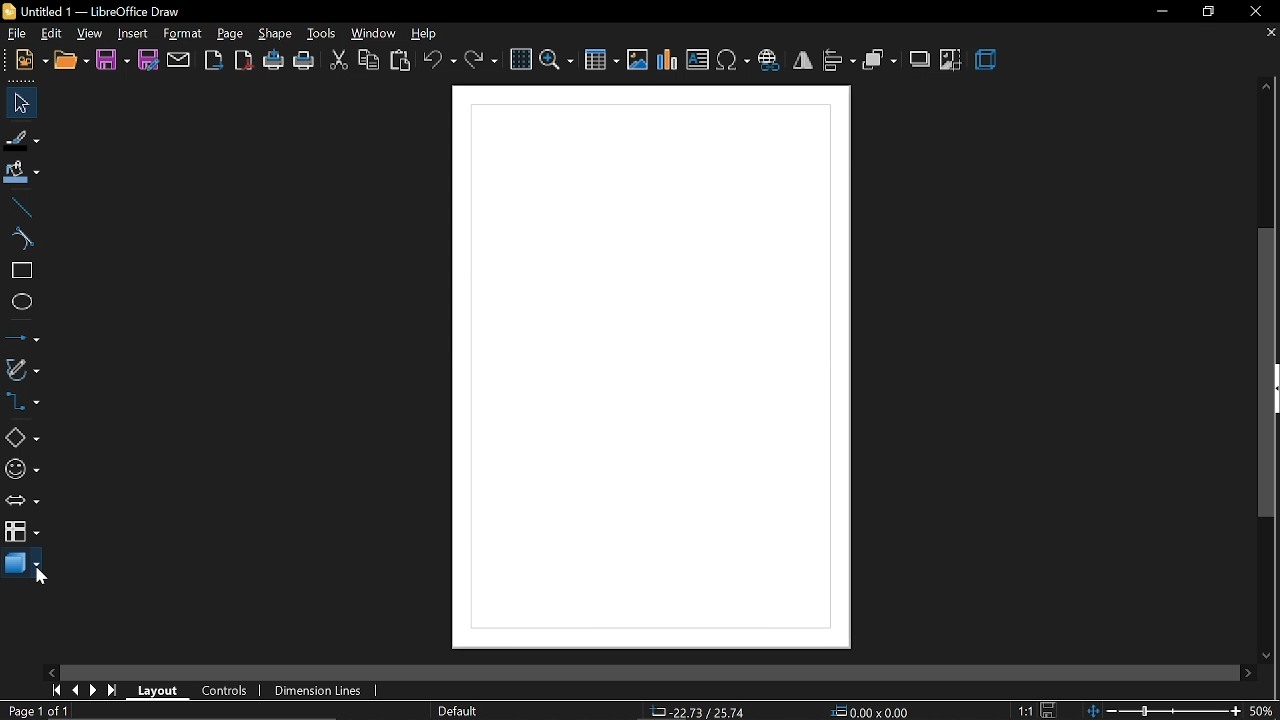  Describe the element at coordinates (1270, 35) in the screenshot. I see `close tab` at that location.